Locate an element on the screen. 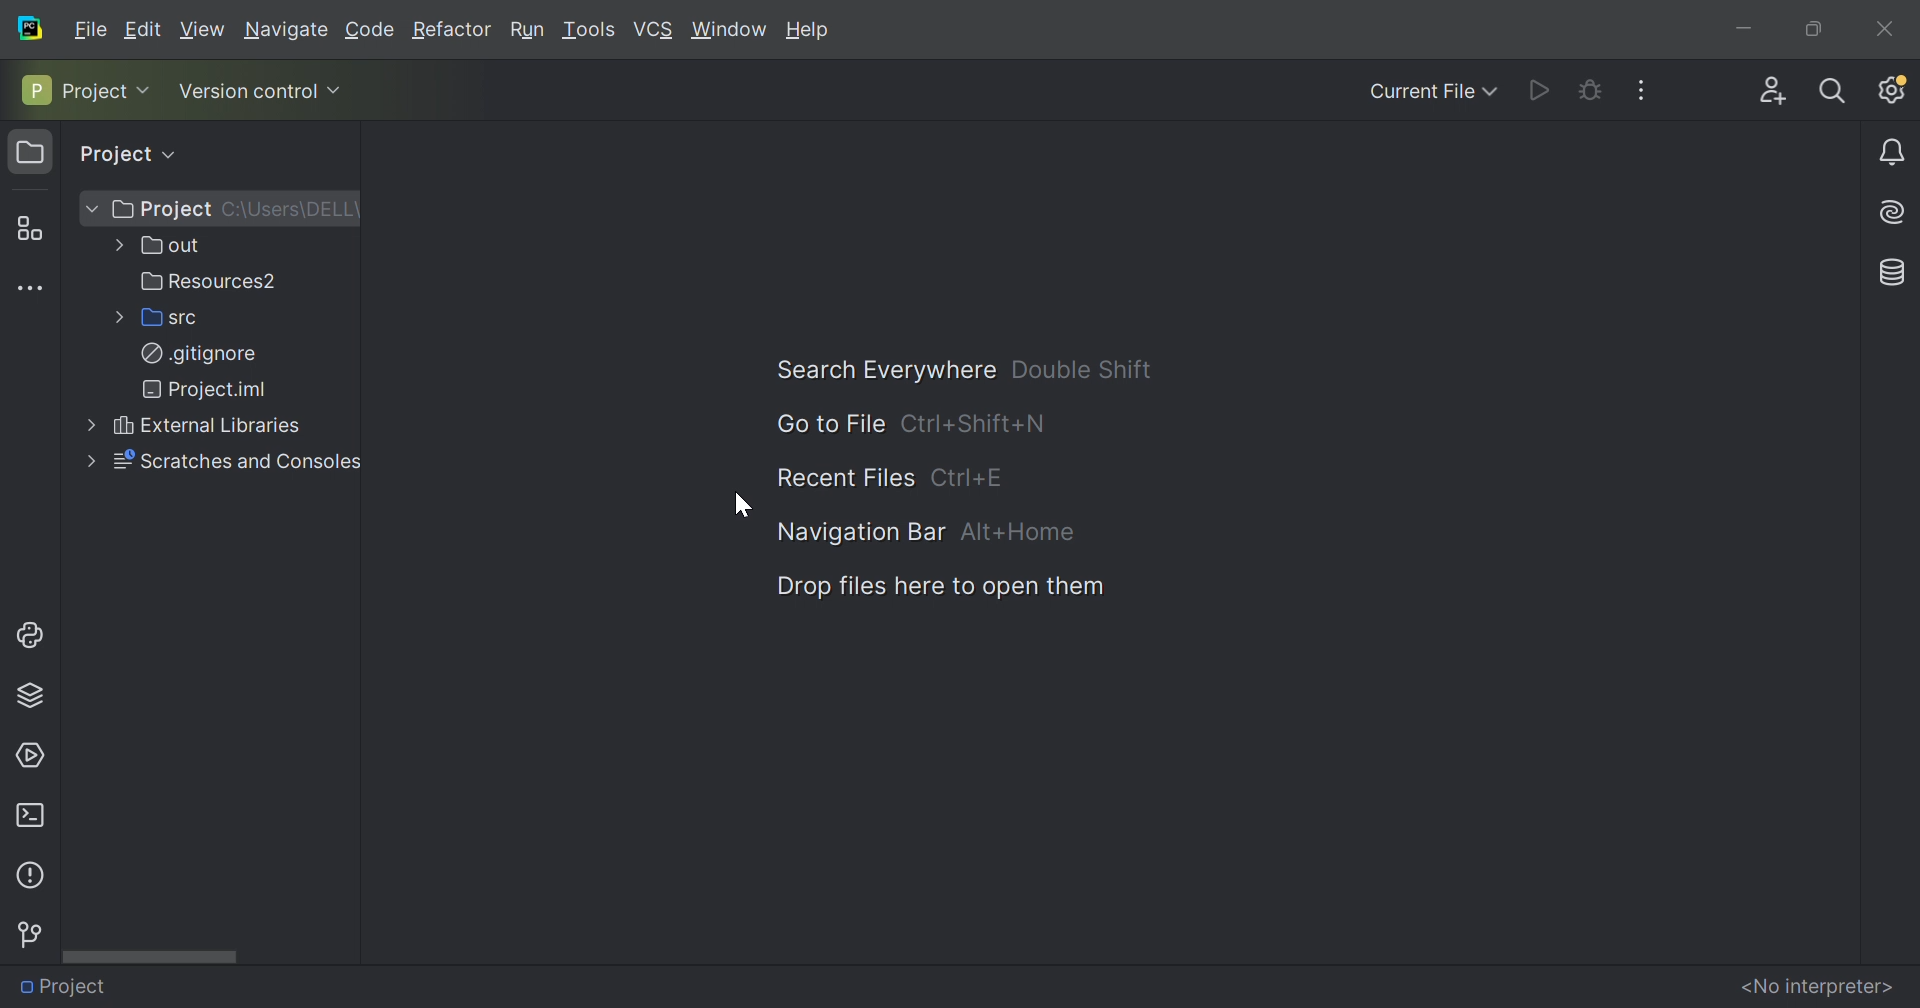  Fiele is located at coordinates (93, 27).